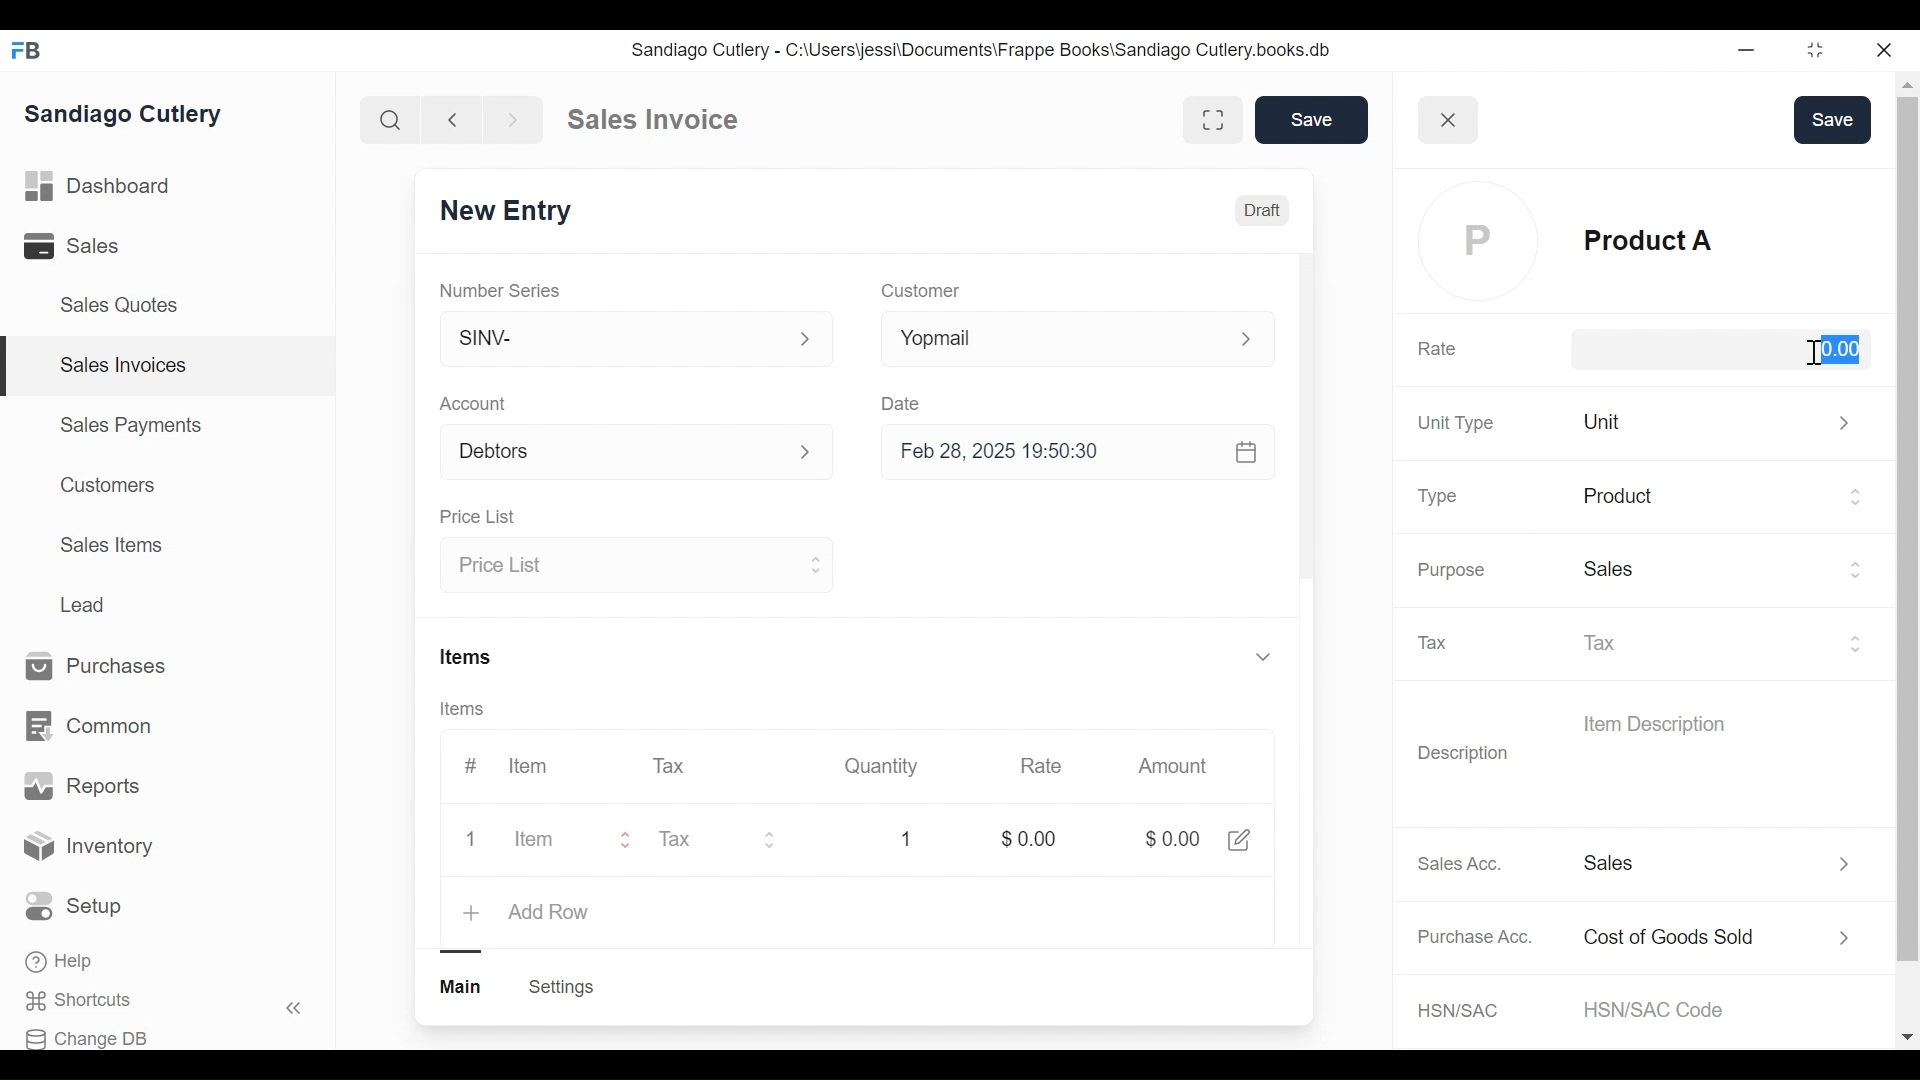 The width and height of the screenshot is (1920, 1080). Describe the element at coordinates (1476, 936) in the screenshot. I see `Purchase Acc.` at that location.